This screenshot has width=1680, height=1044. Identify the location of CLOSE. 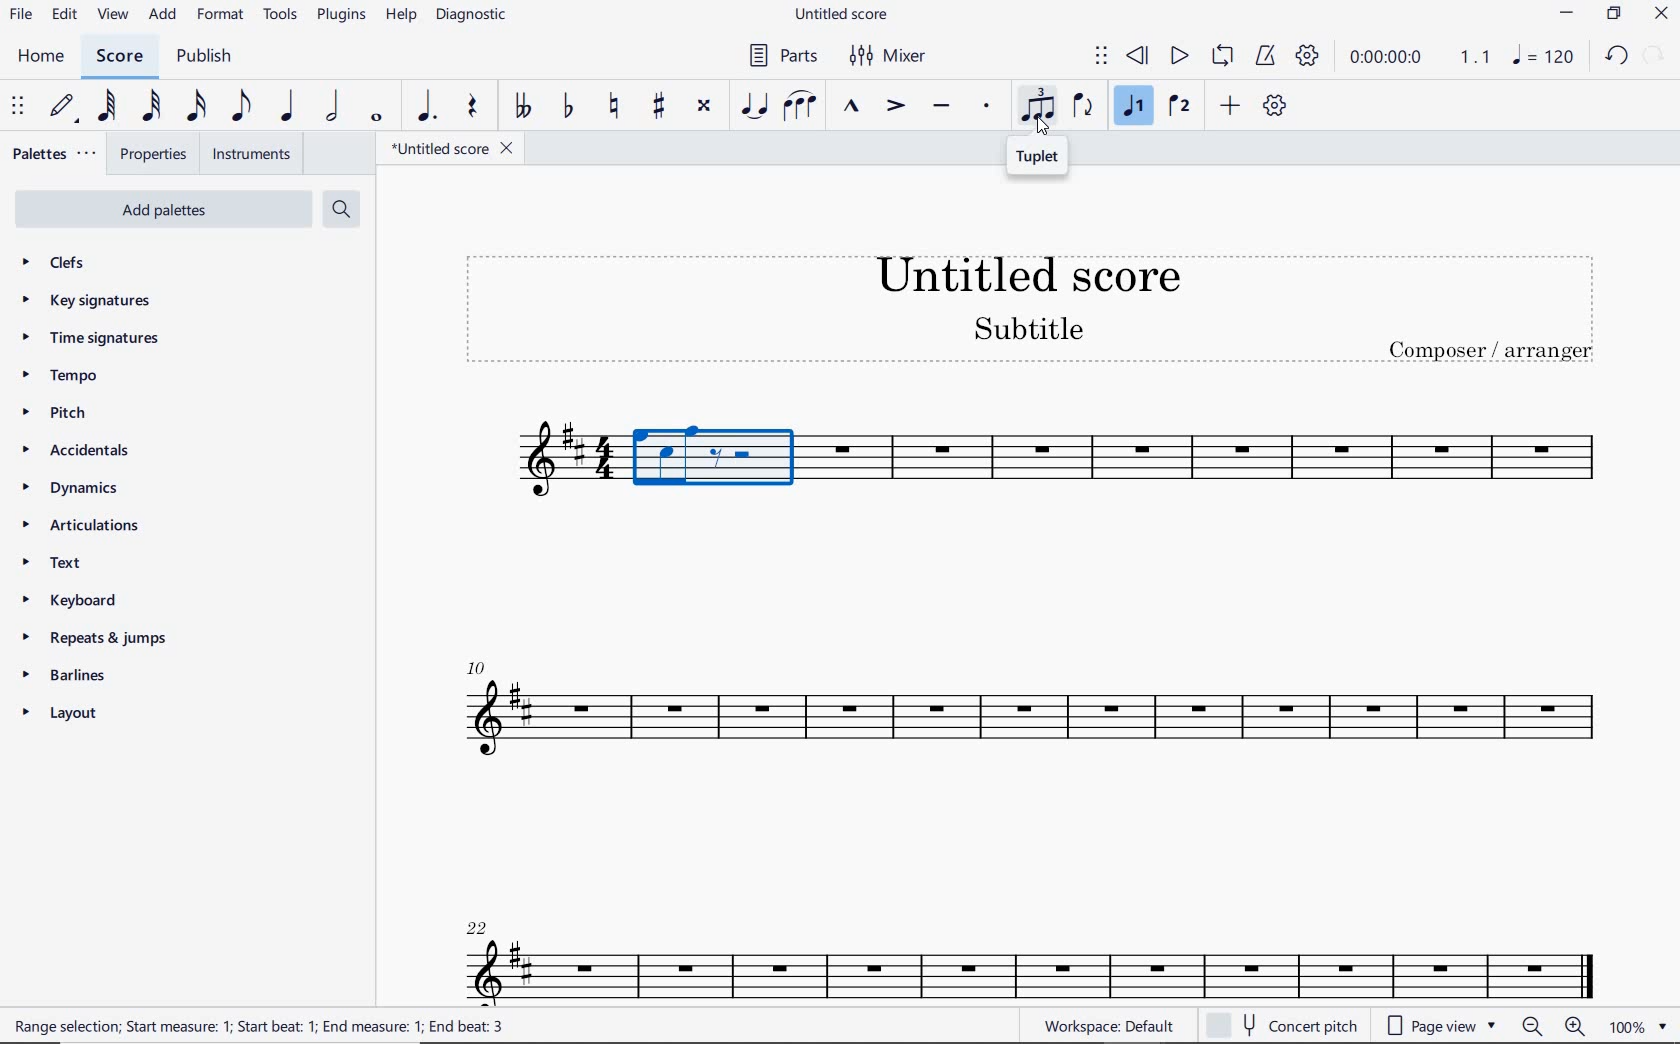
(1660, 16).